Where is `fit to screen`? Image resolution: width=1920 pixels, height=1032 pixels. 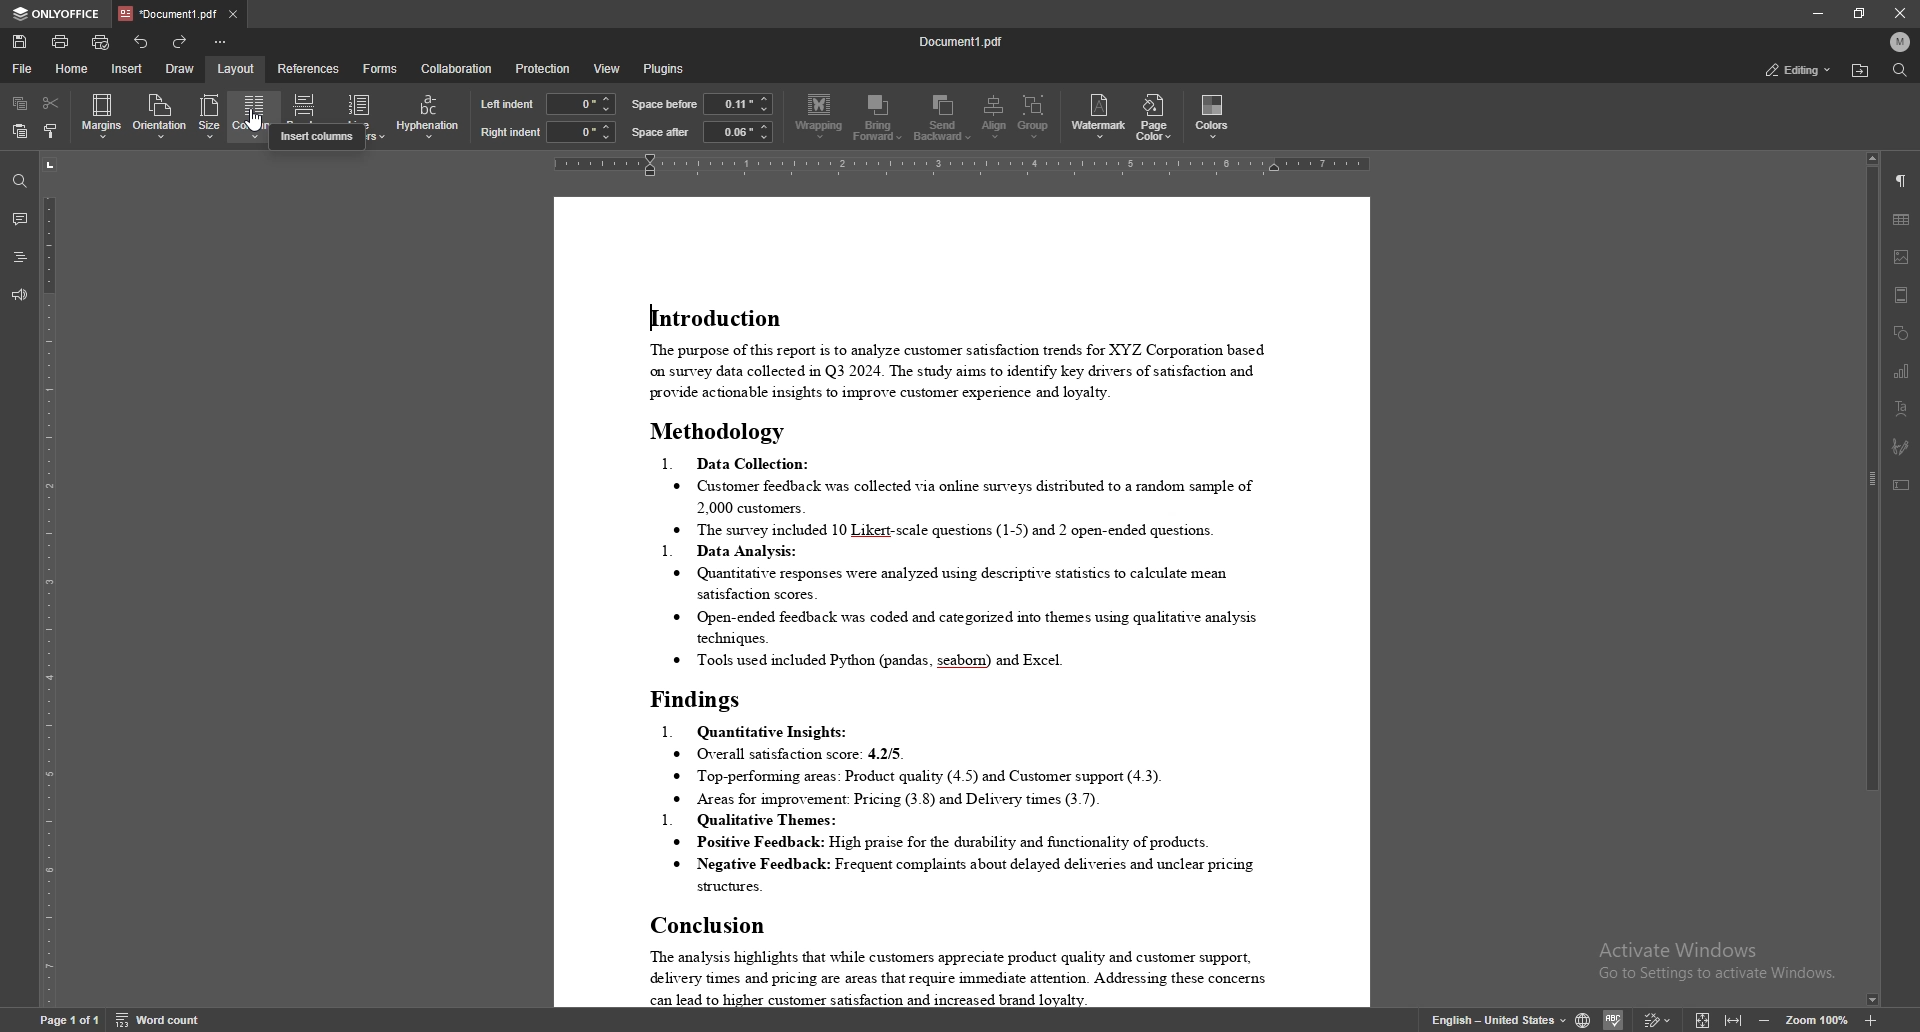 fit to screen is located at coordinates (1702, 1019).